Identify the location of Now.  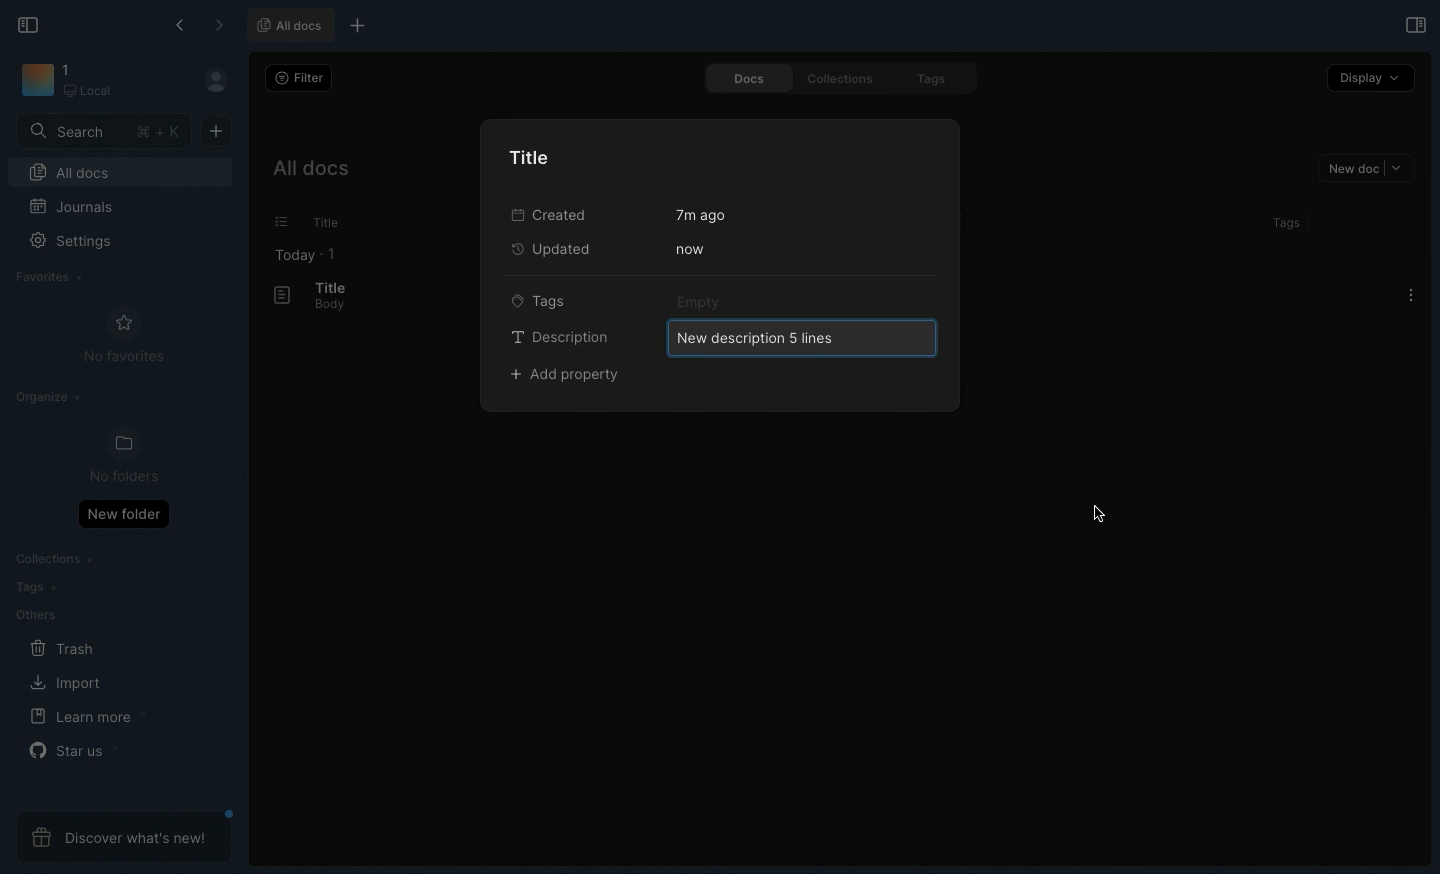
(688, 249).